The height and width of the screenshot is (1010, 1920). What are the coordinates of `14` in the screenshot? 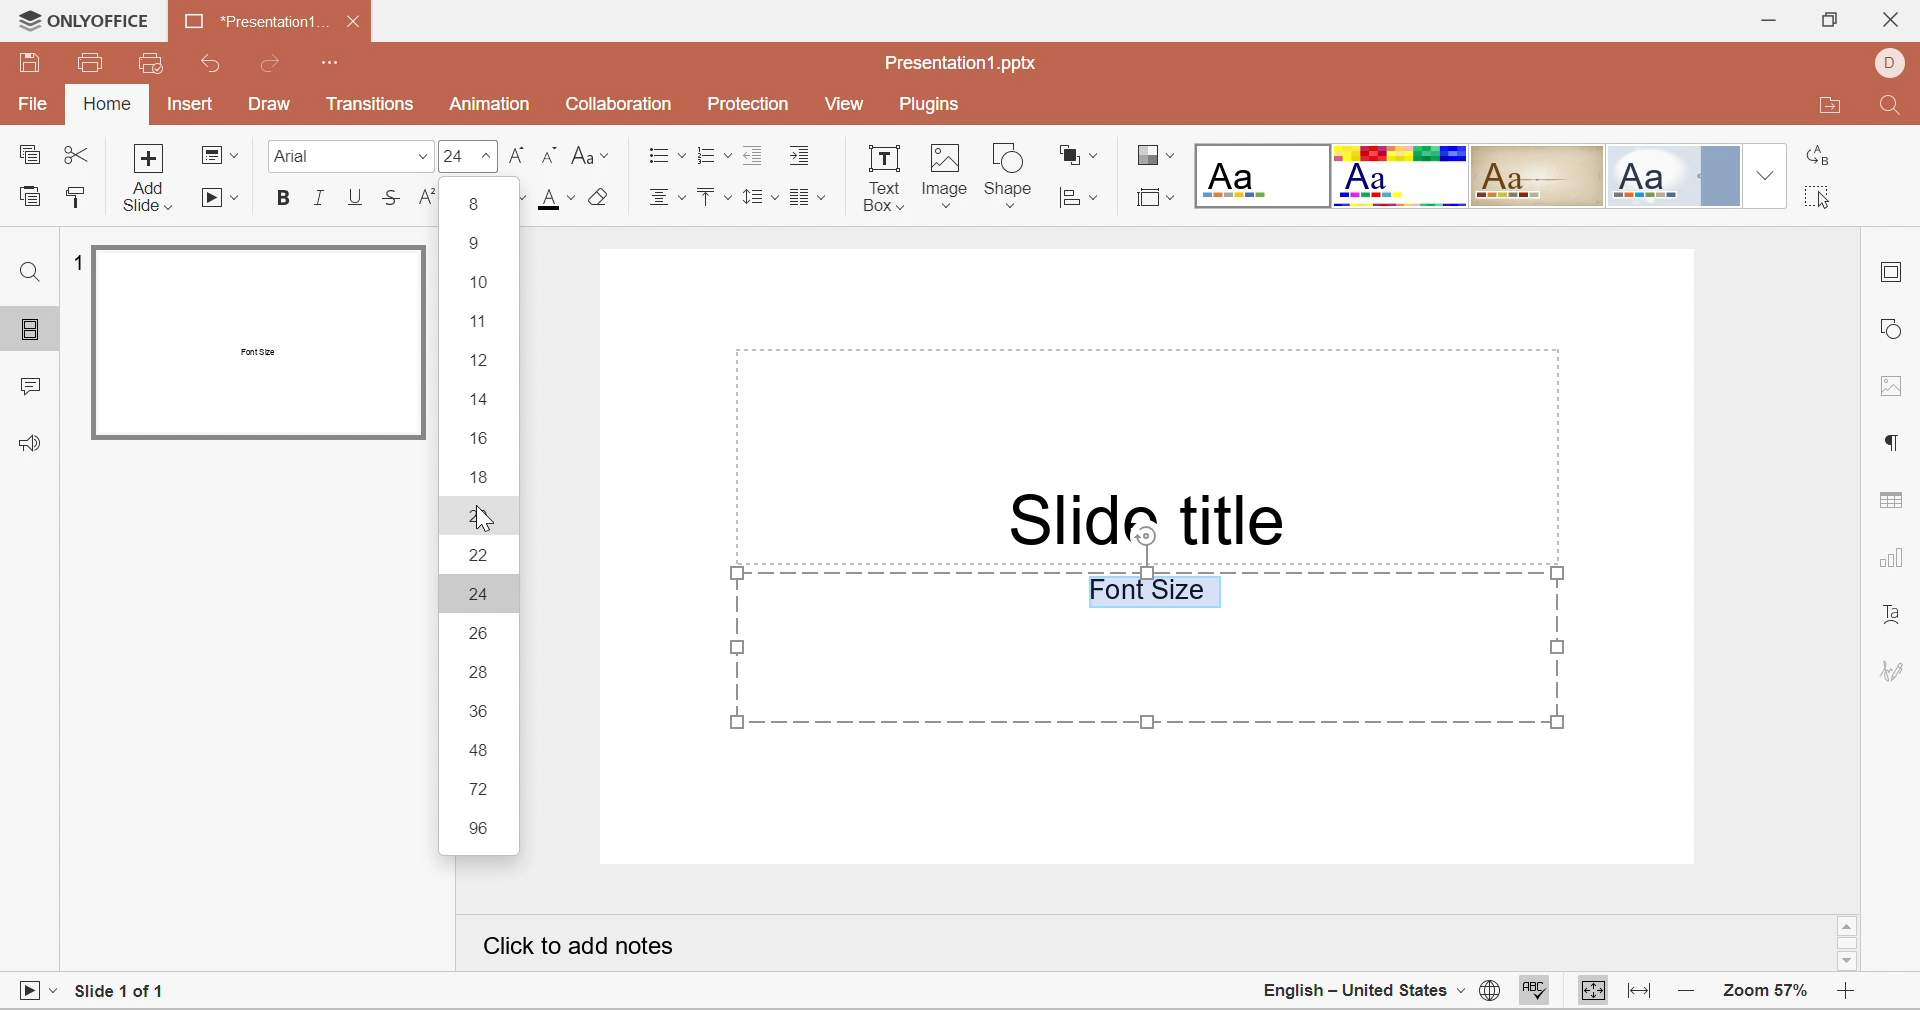 It's located at (481, 399).